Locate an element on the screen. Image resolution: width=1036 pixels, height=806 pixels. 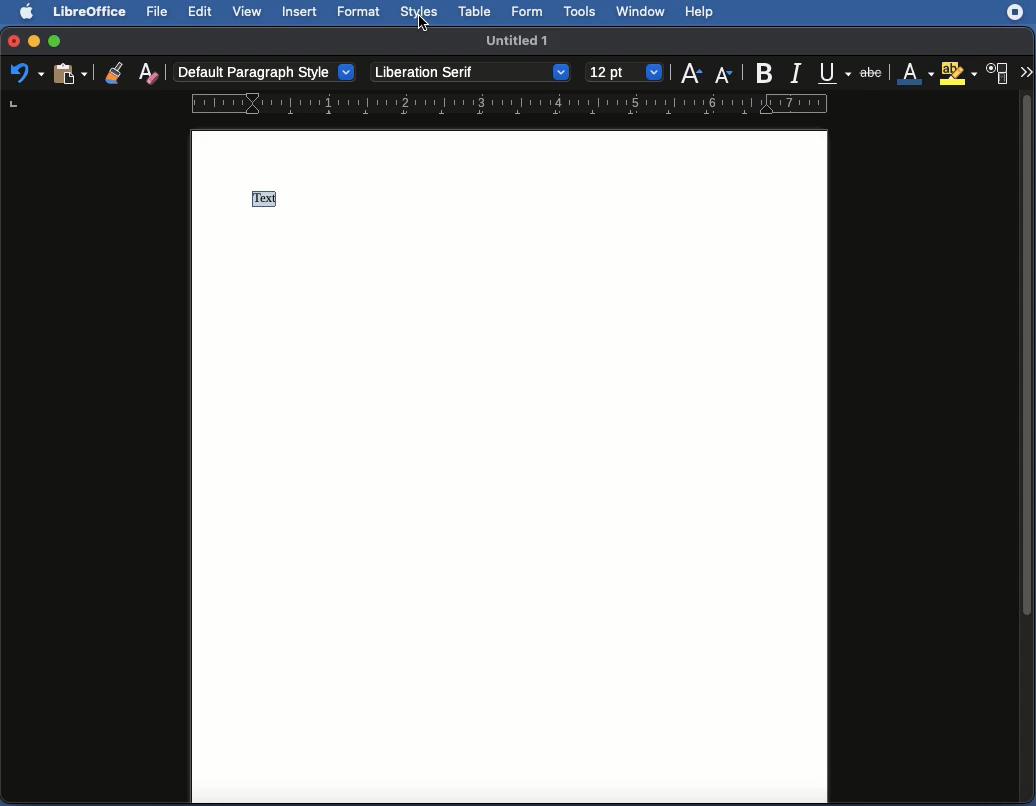
Apple logo is located at coordinates (32, 13).